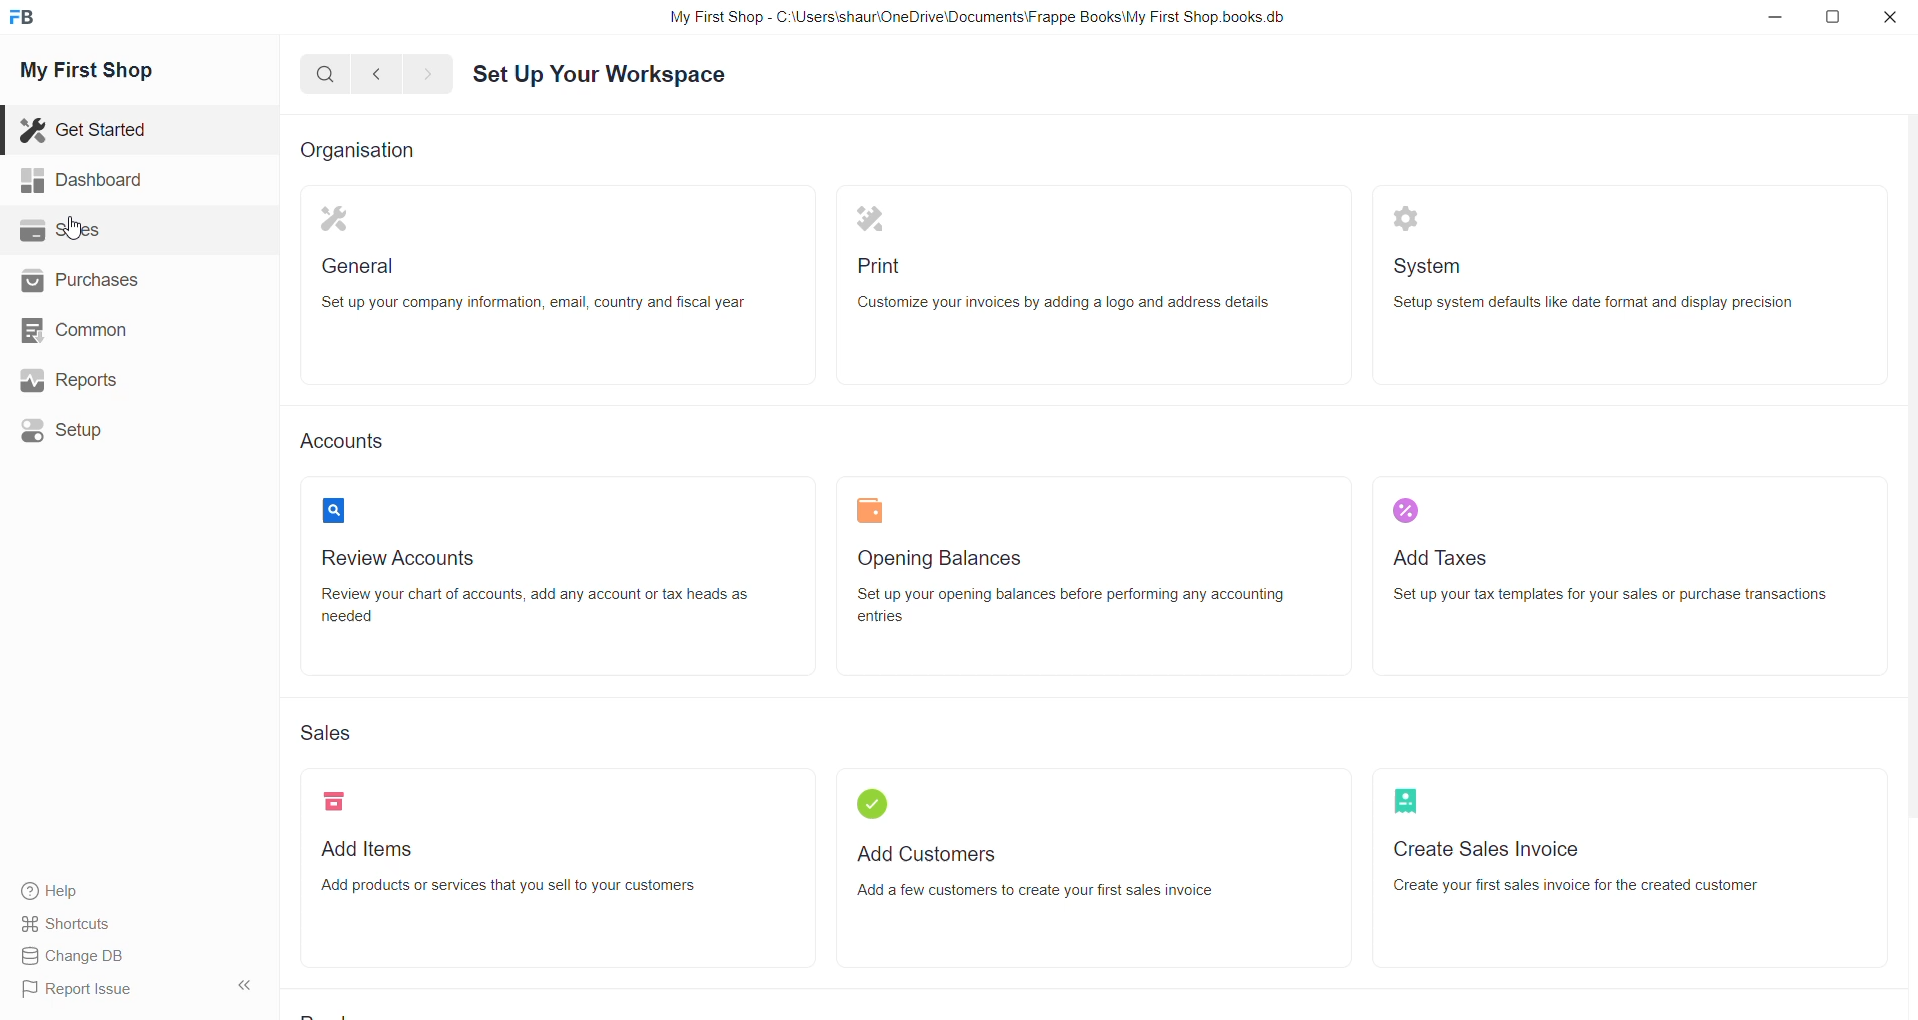 The height and width of the screenshot is (1020, 1918). Describe the element at coordinates (27, 21) in the screenshot. I see `frappe book Logo` at that location.